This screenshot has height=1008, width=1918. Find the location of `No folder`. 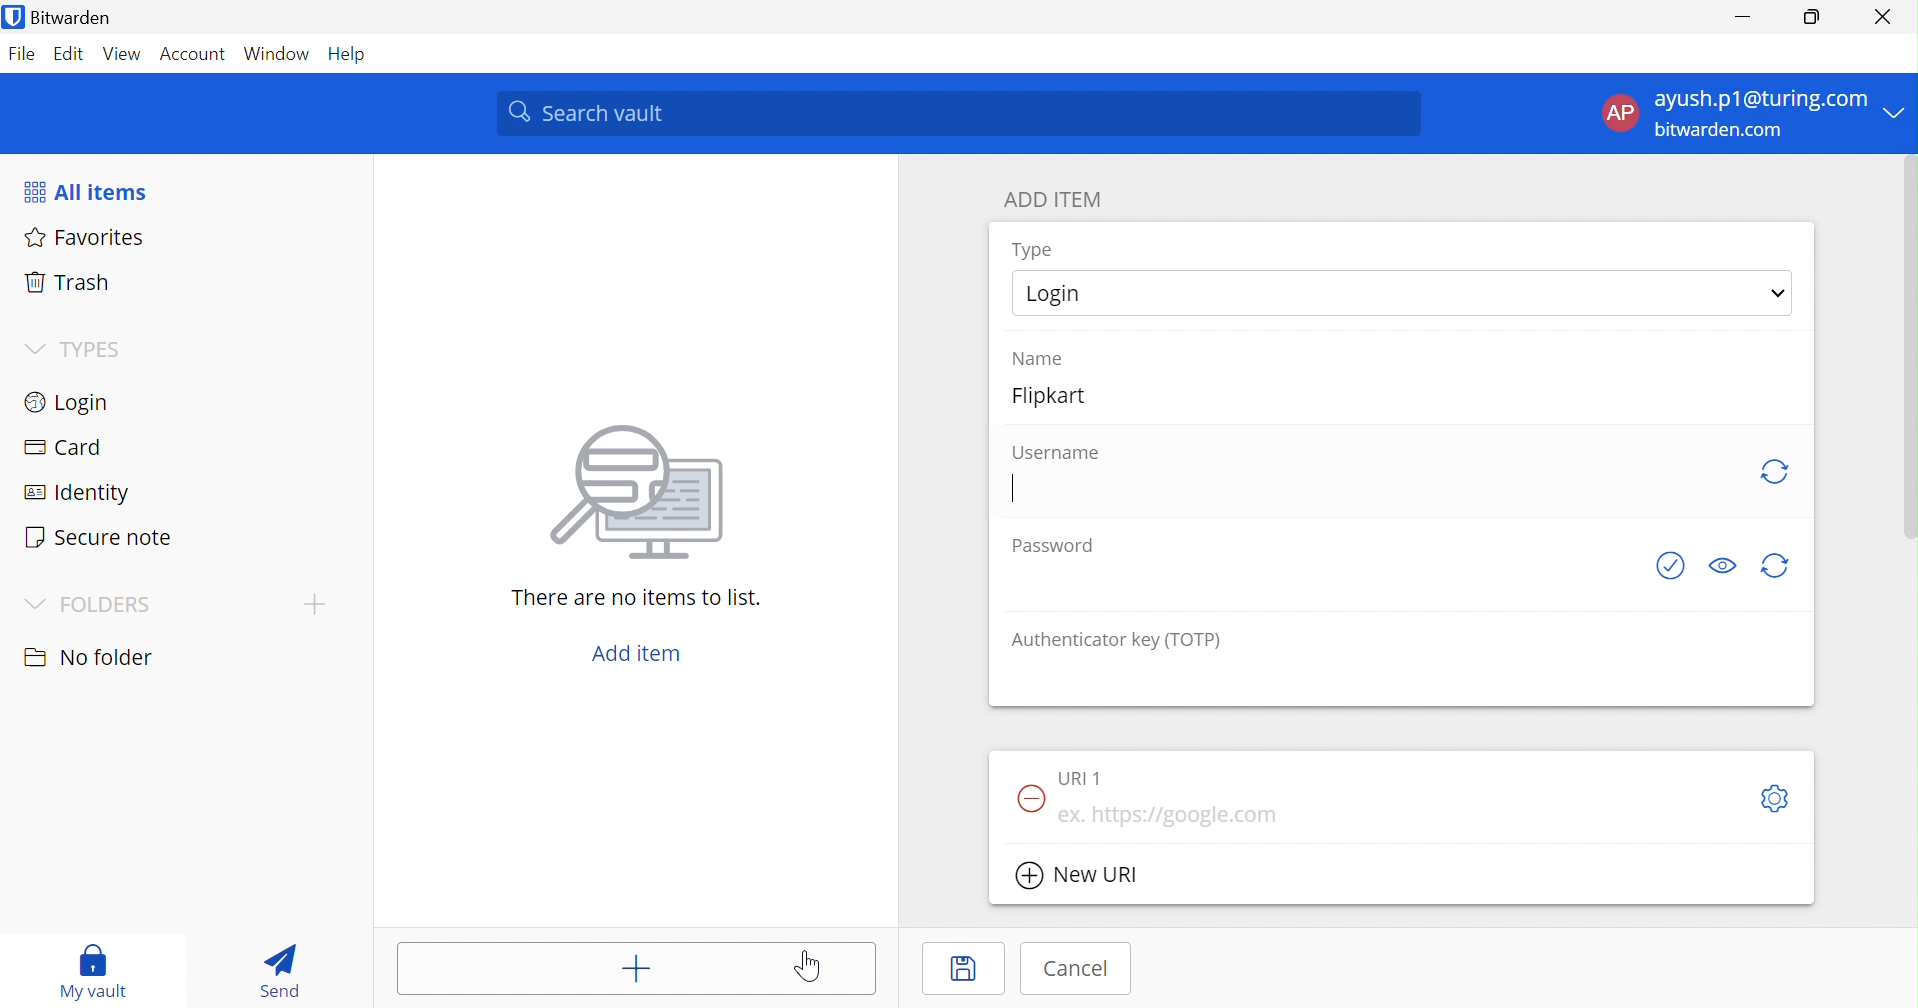

No folder is located at coordinates (92, 658).